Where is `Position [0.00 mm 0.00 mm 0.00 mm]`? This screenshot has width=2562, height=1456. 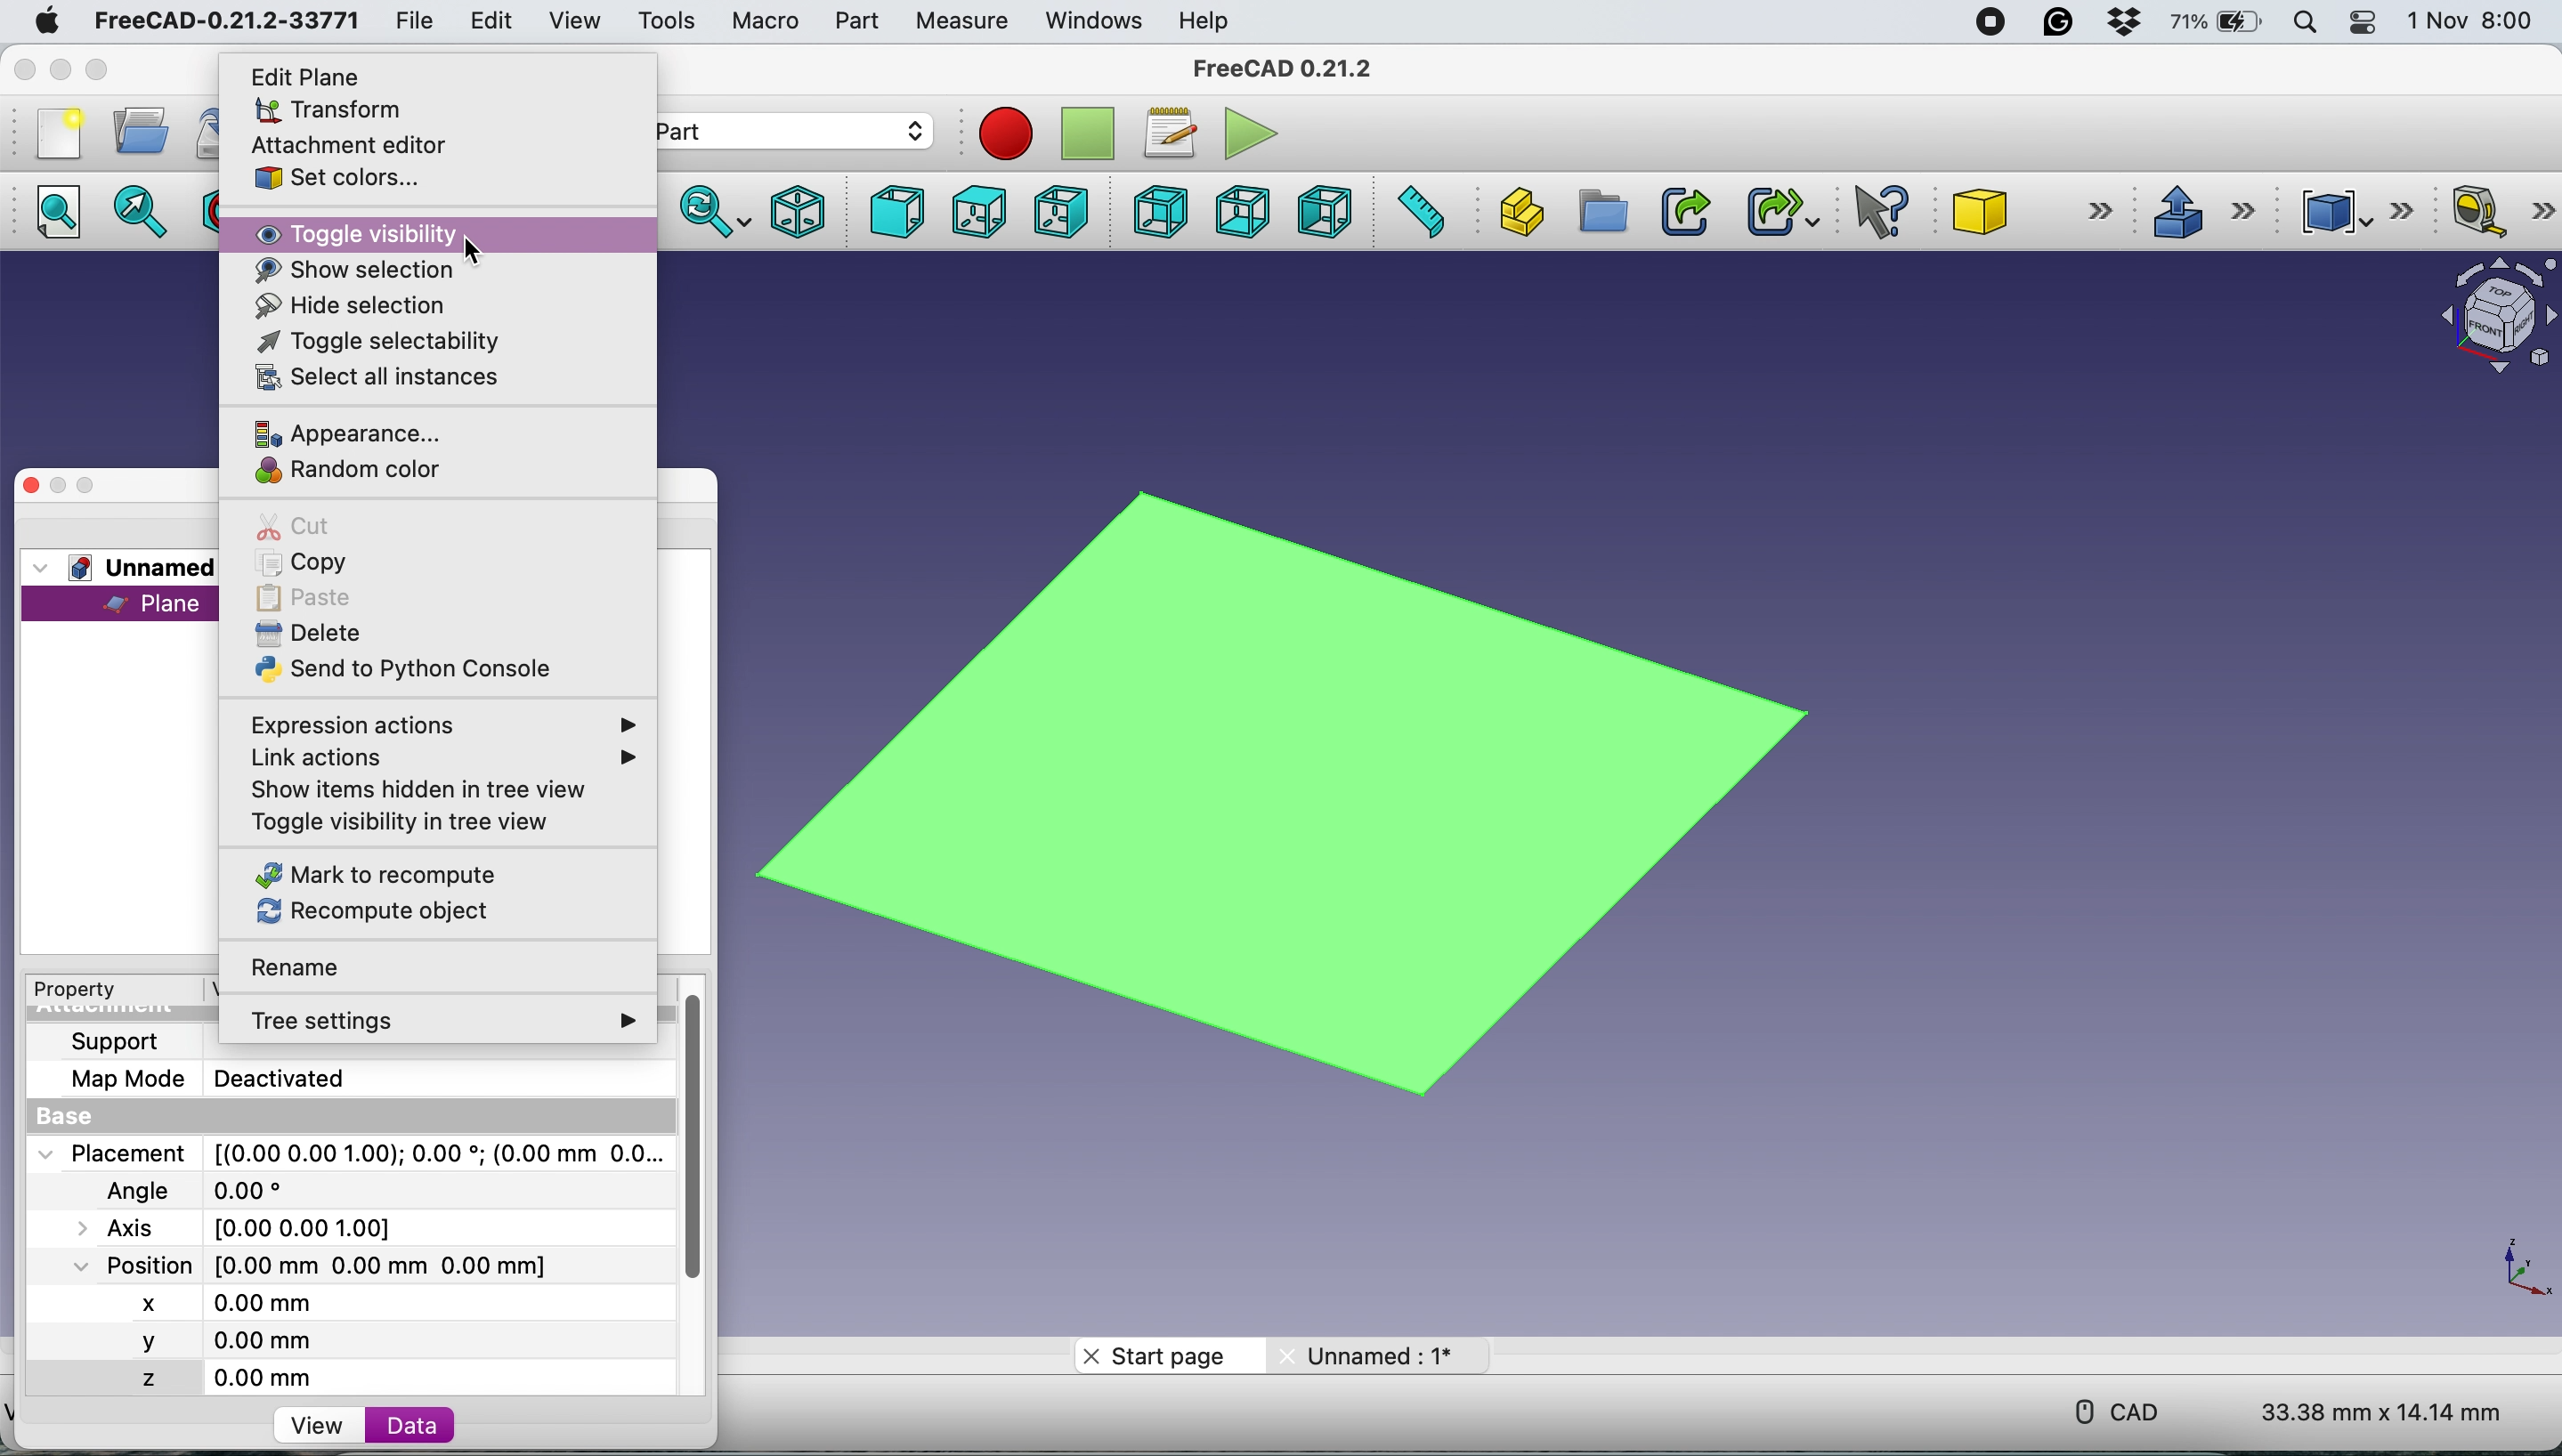
Position [0.00 mm 0.00 mm 0.00 mm] is located at coordinates (319, 1268).